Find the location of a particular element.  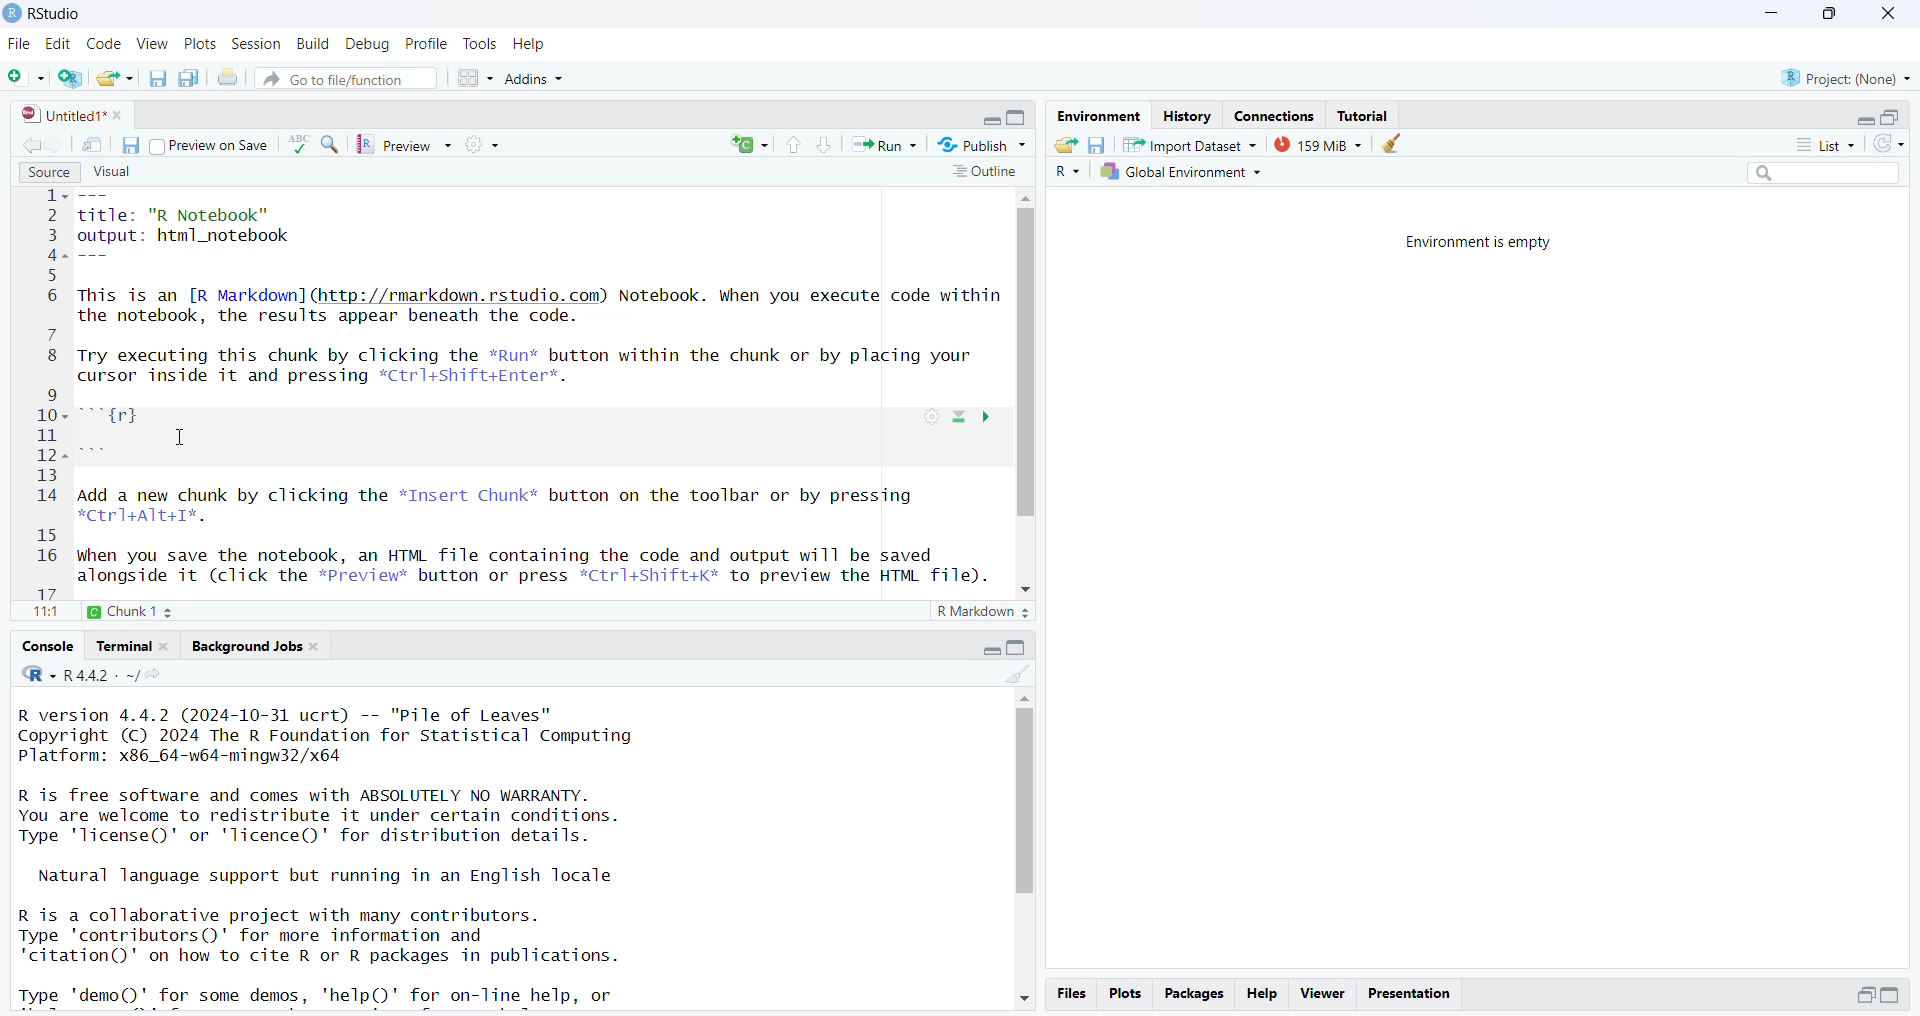

environment is located at coordinates (1097, 116).